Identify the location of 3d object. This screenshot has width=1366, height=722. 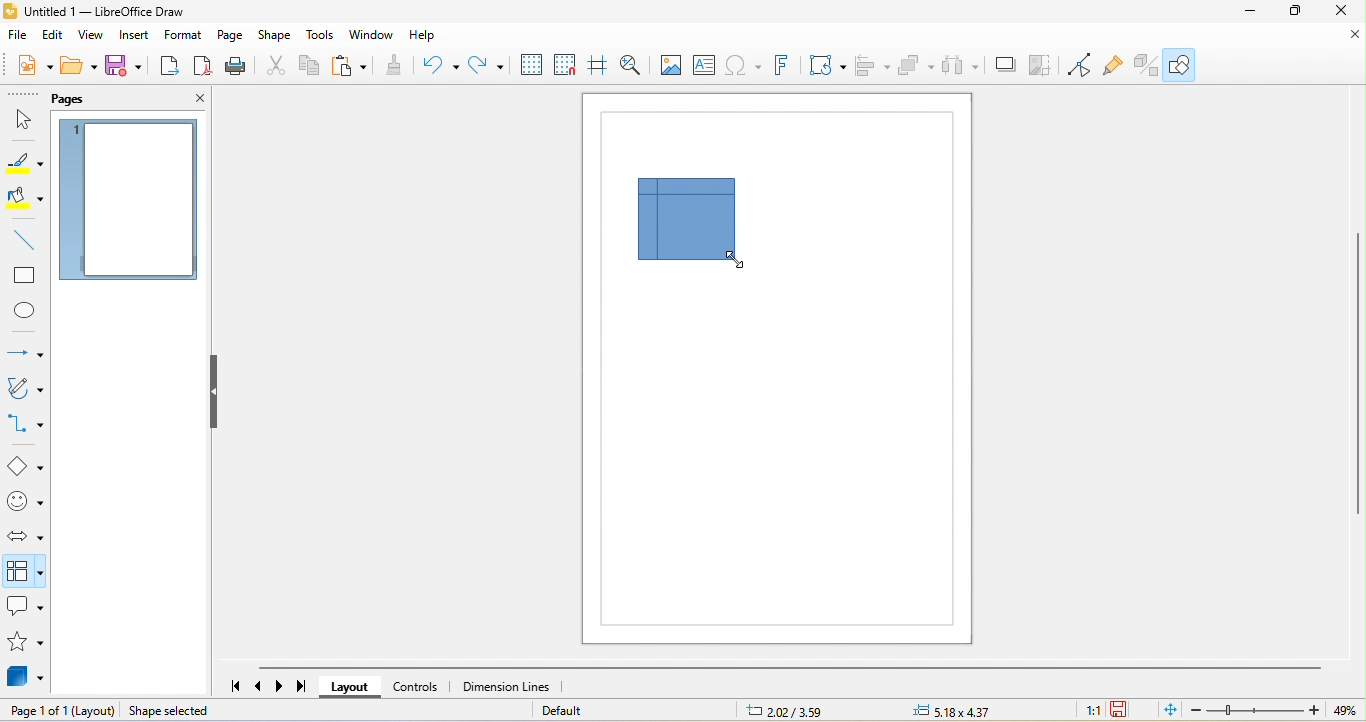
(28, 679).